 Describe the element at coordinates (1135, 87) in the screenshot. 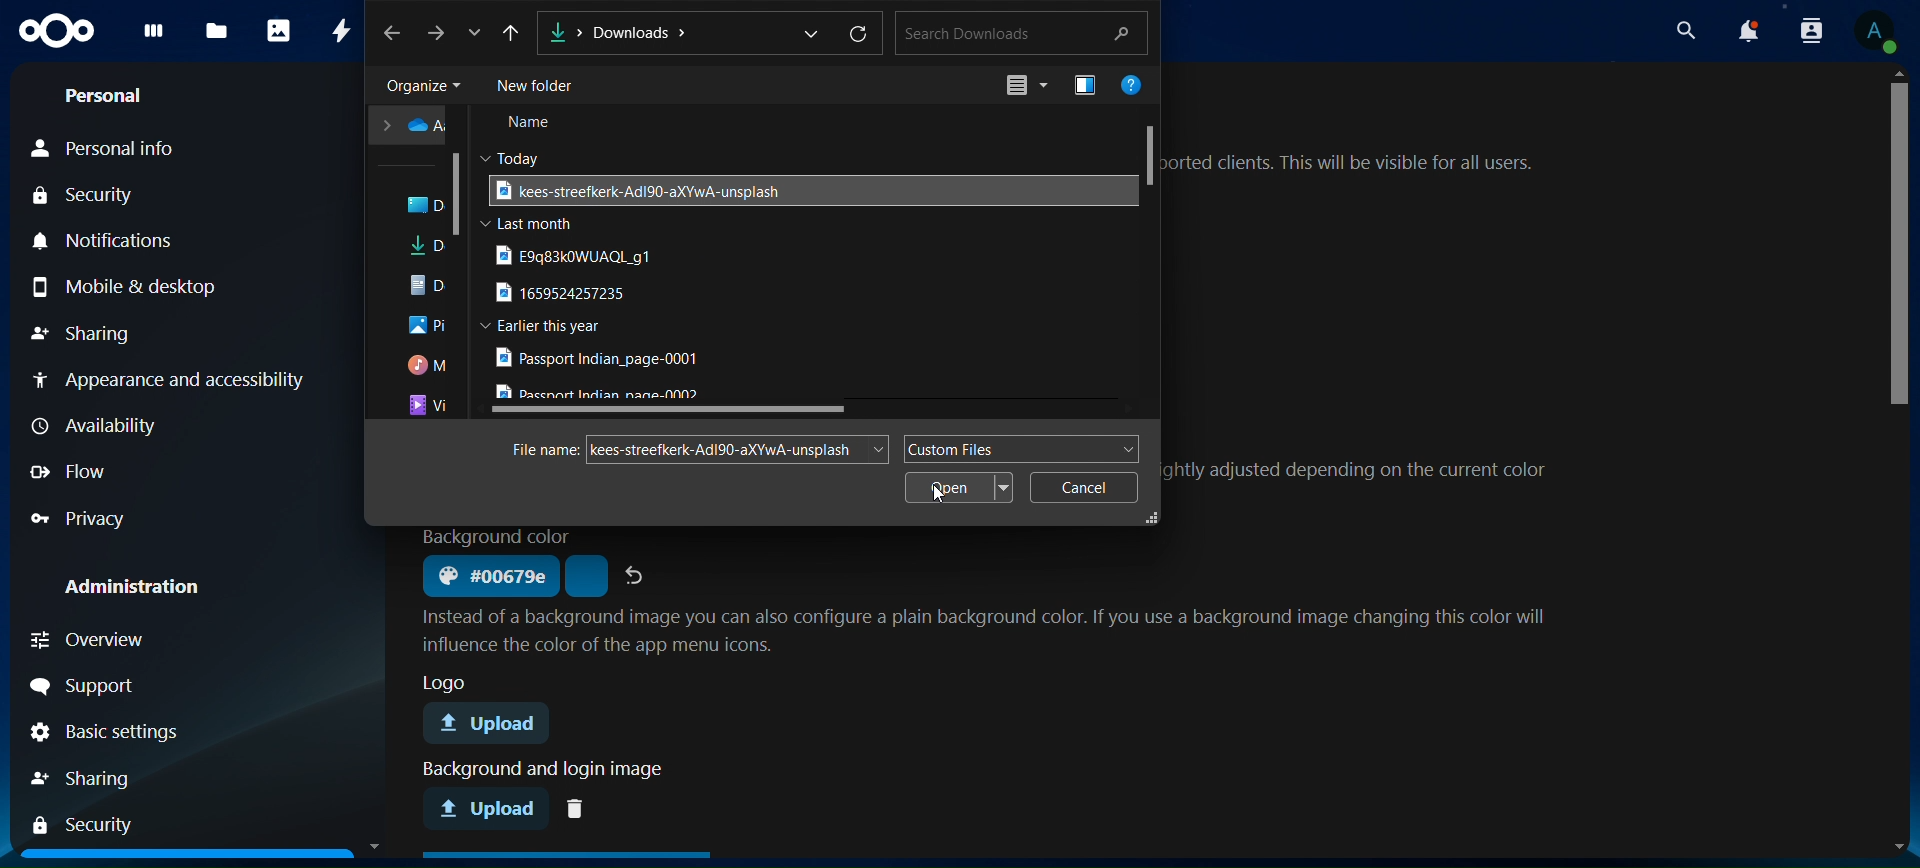

I see `get help` at that location.